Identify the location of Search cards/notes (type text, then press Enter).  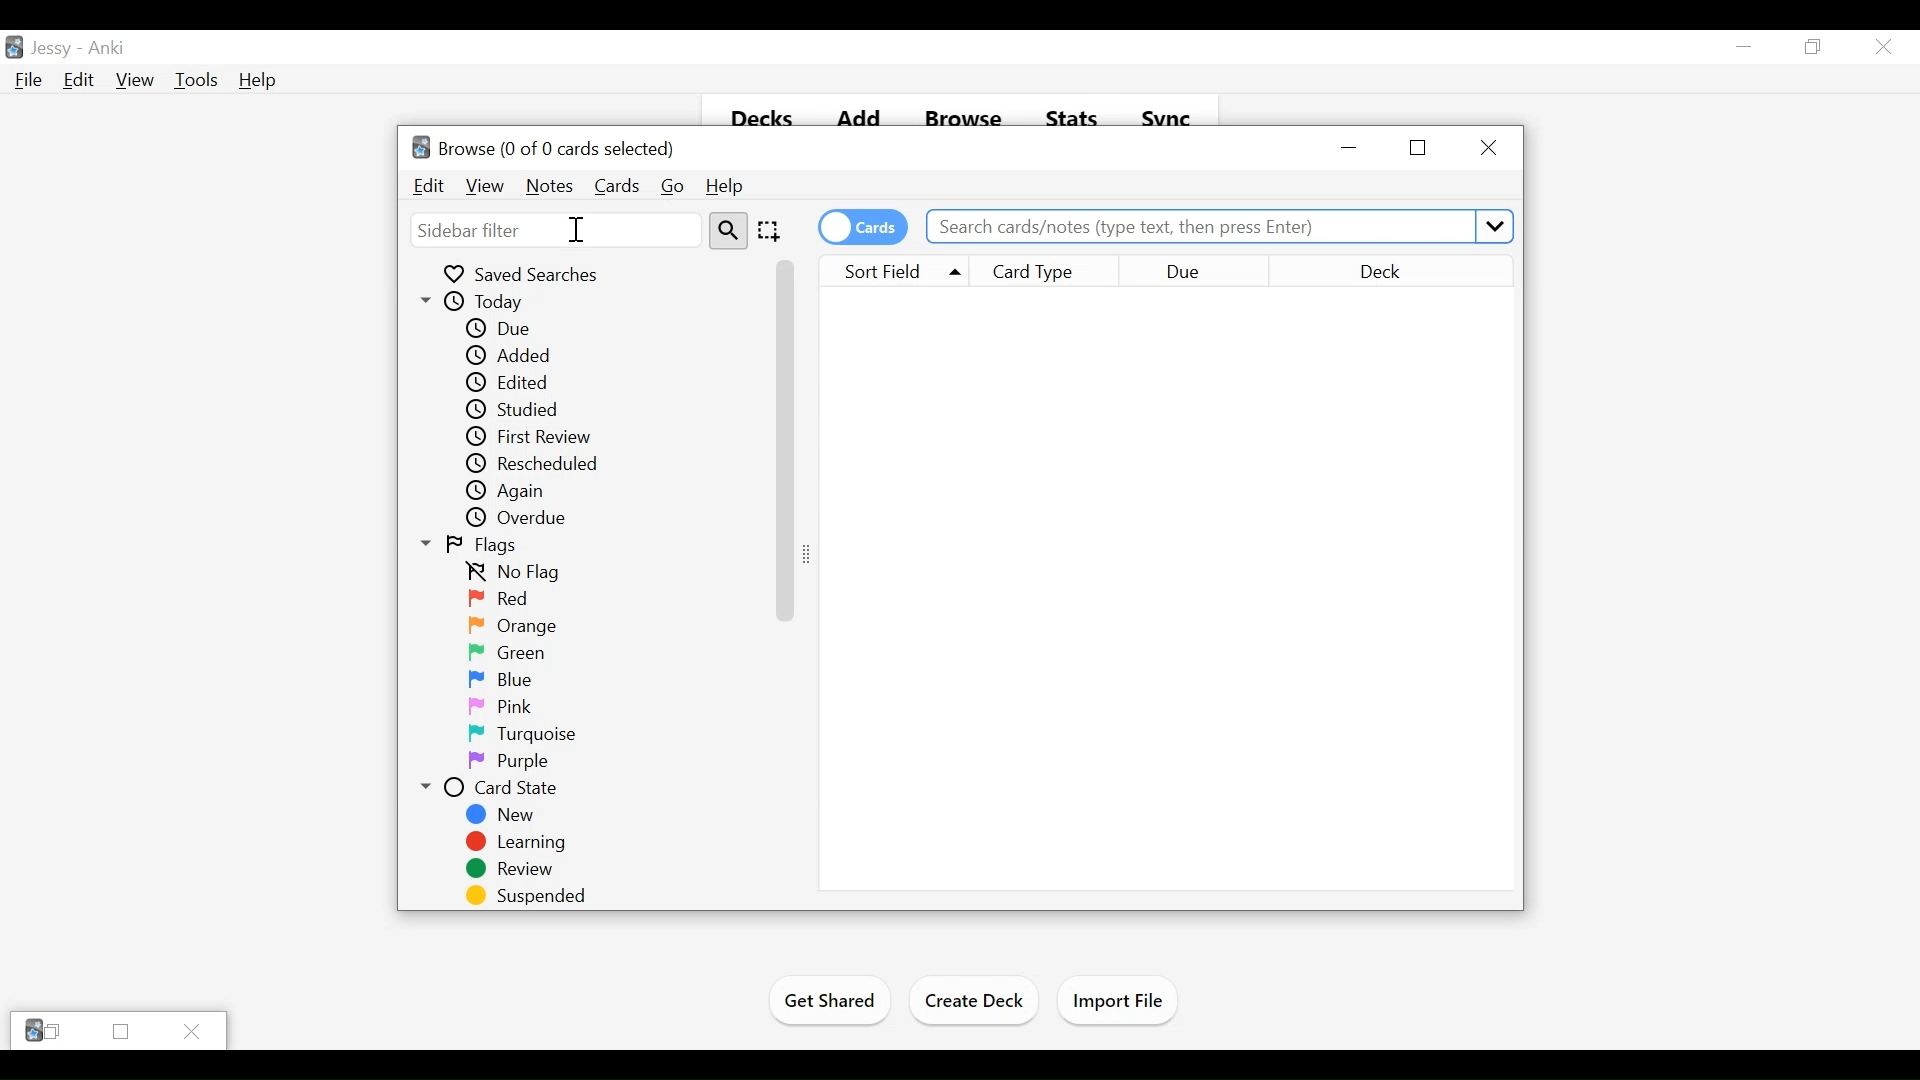
(1219, 226).